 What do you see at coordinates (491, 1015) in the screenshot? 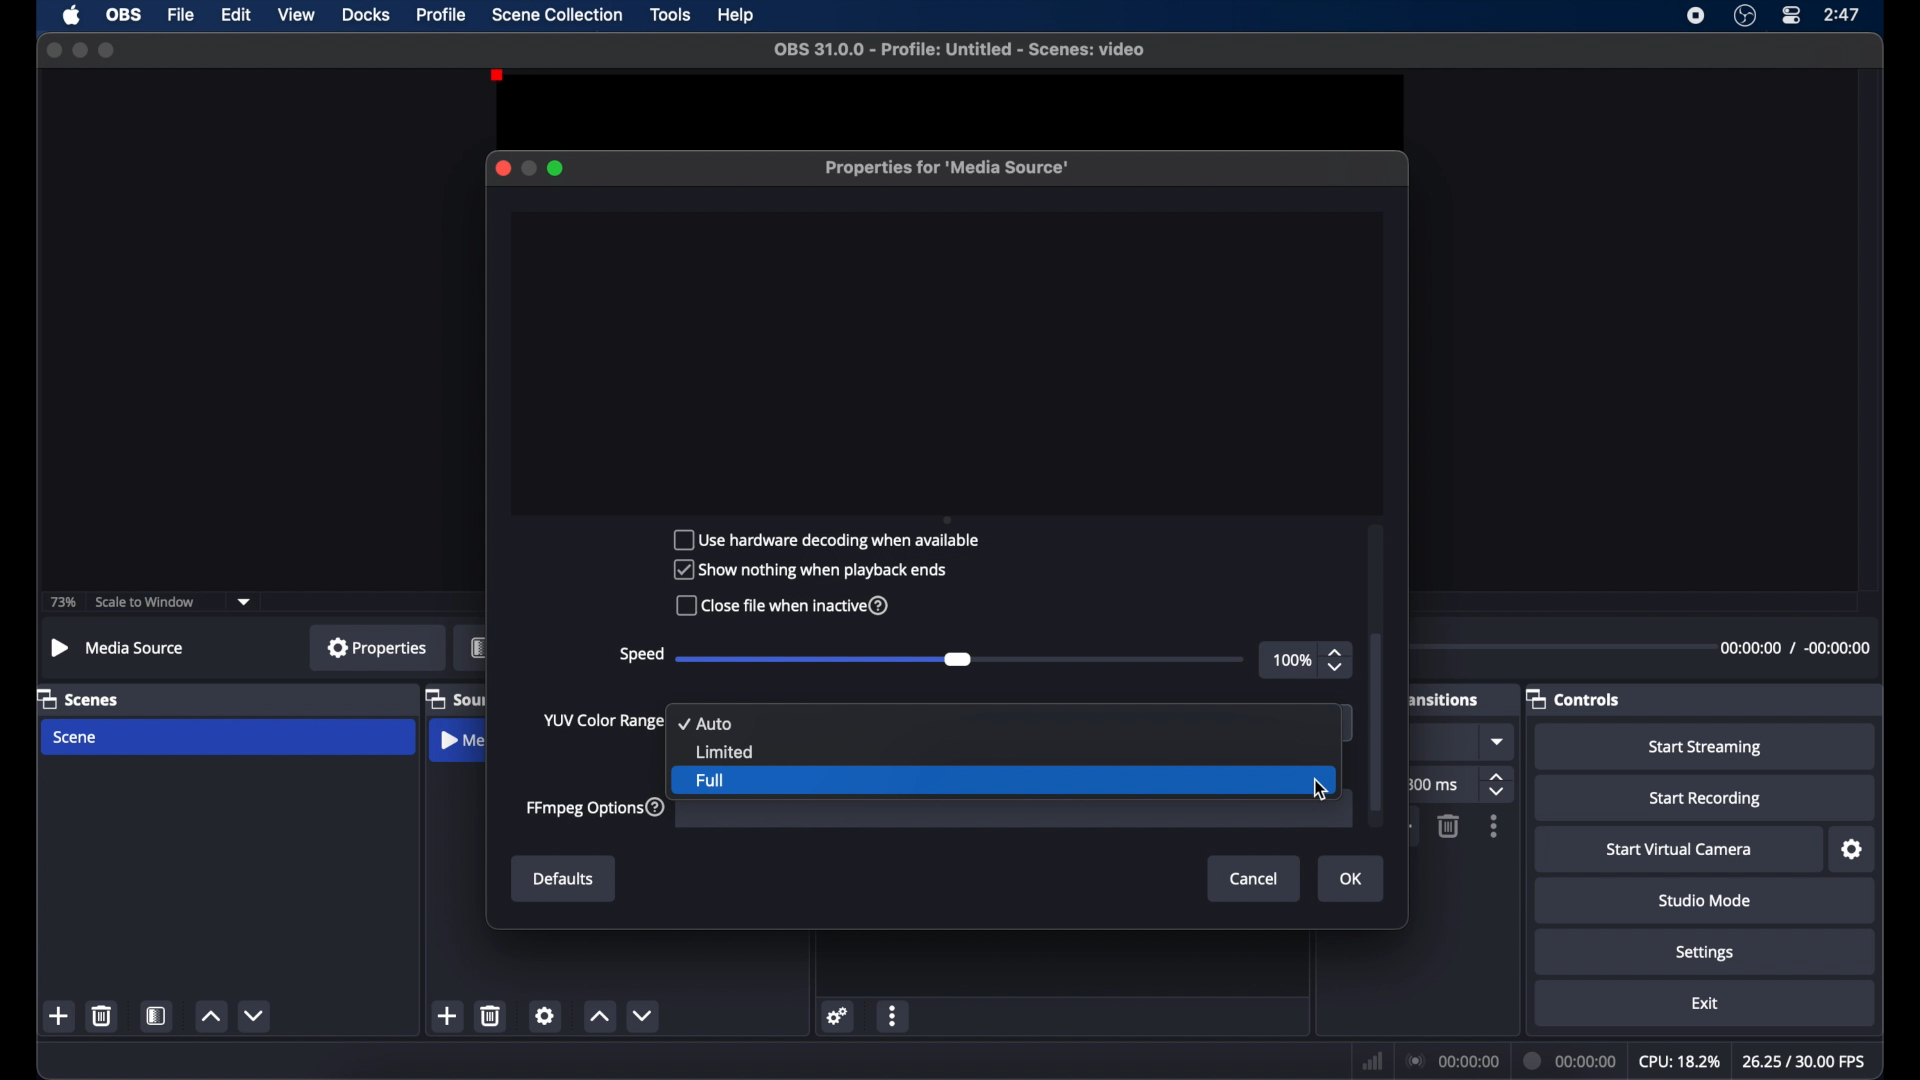
I see `delete` at bounding box center [491, 1015].